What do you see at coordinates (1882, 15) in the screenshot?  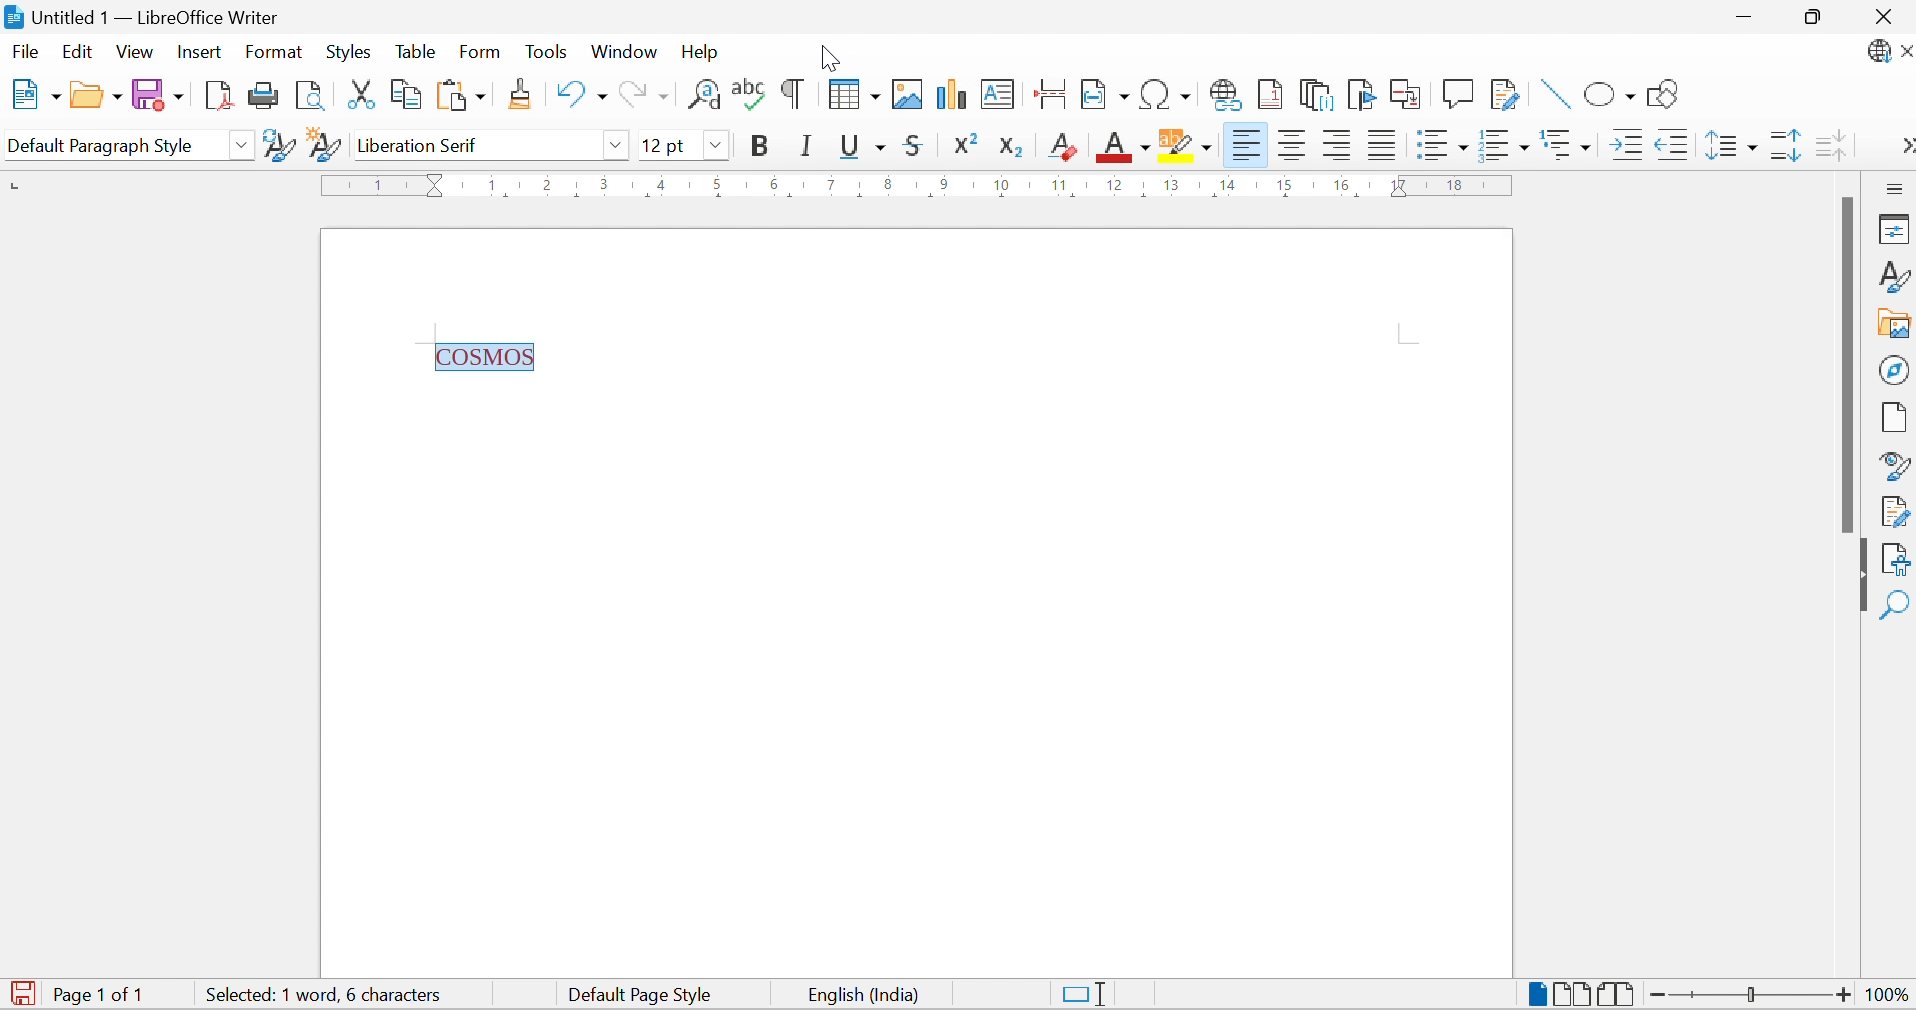 I see `Close` at bounding box center [1882, 15].